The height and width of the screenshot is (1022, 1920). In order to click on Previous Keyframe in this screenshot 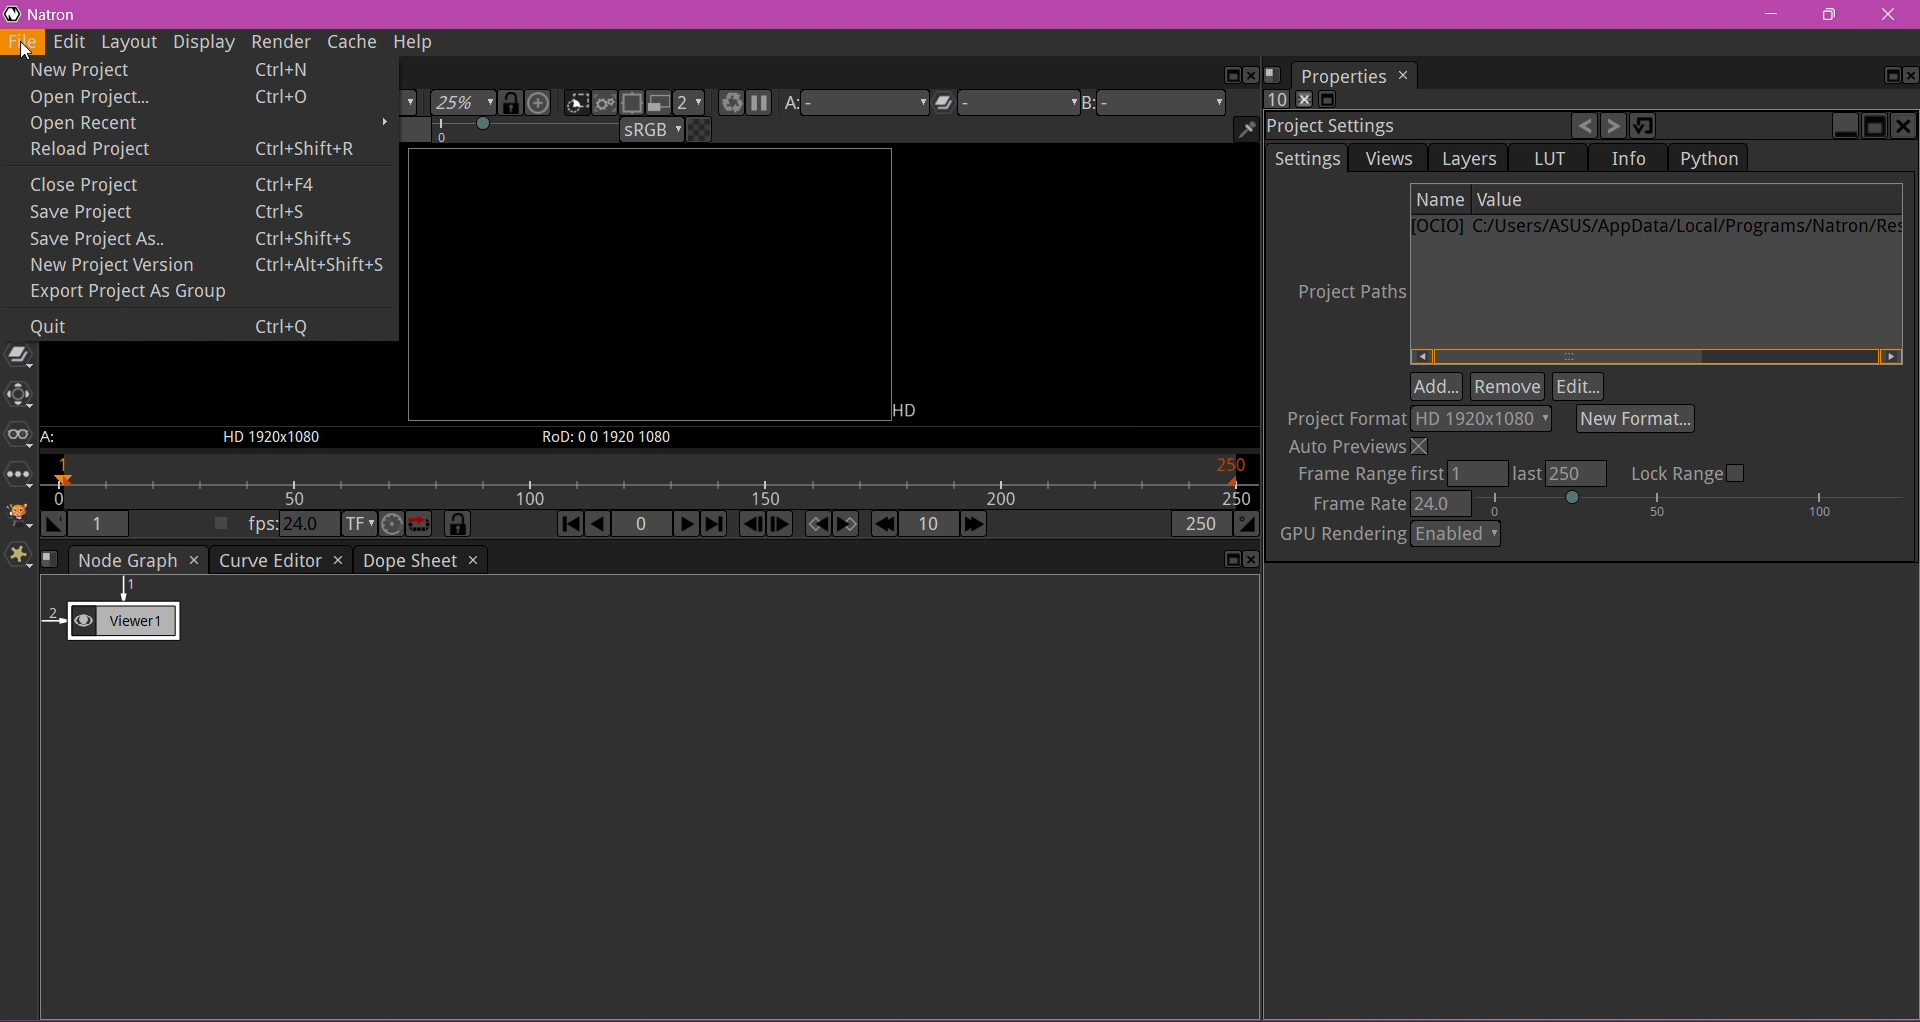, I will do `click(819, 525)`.